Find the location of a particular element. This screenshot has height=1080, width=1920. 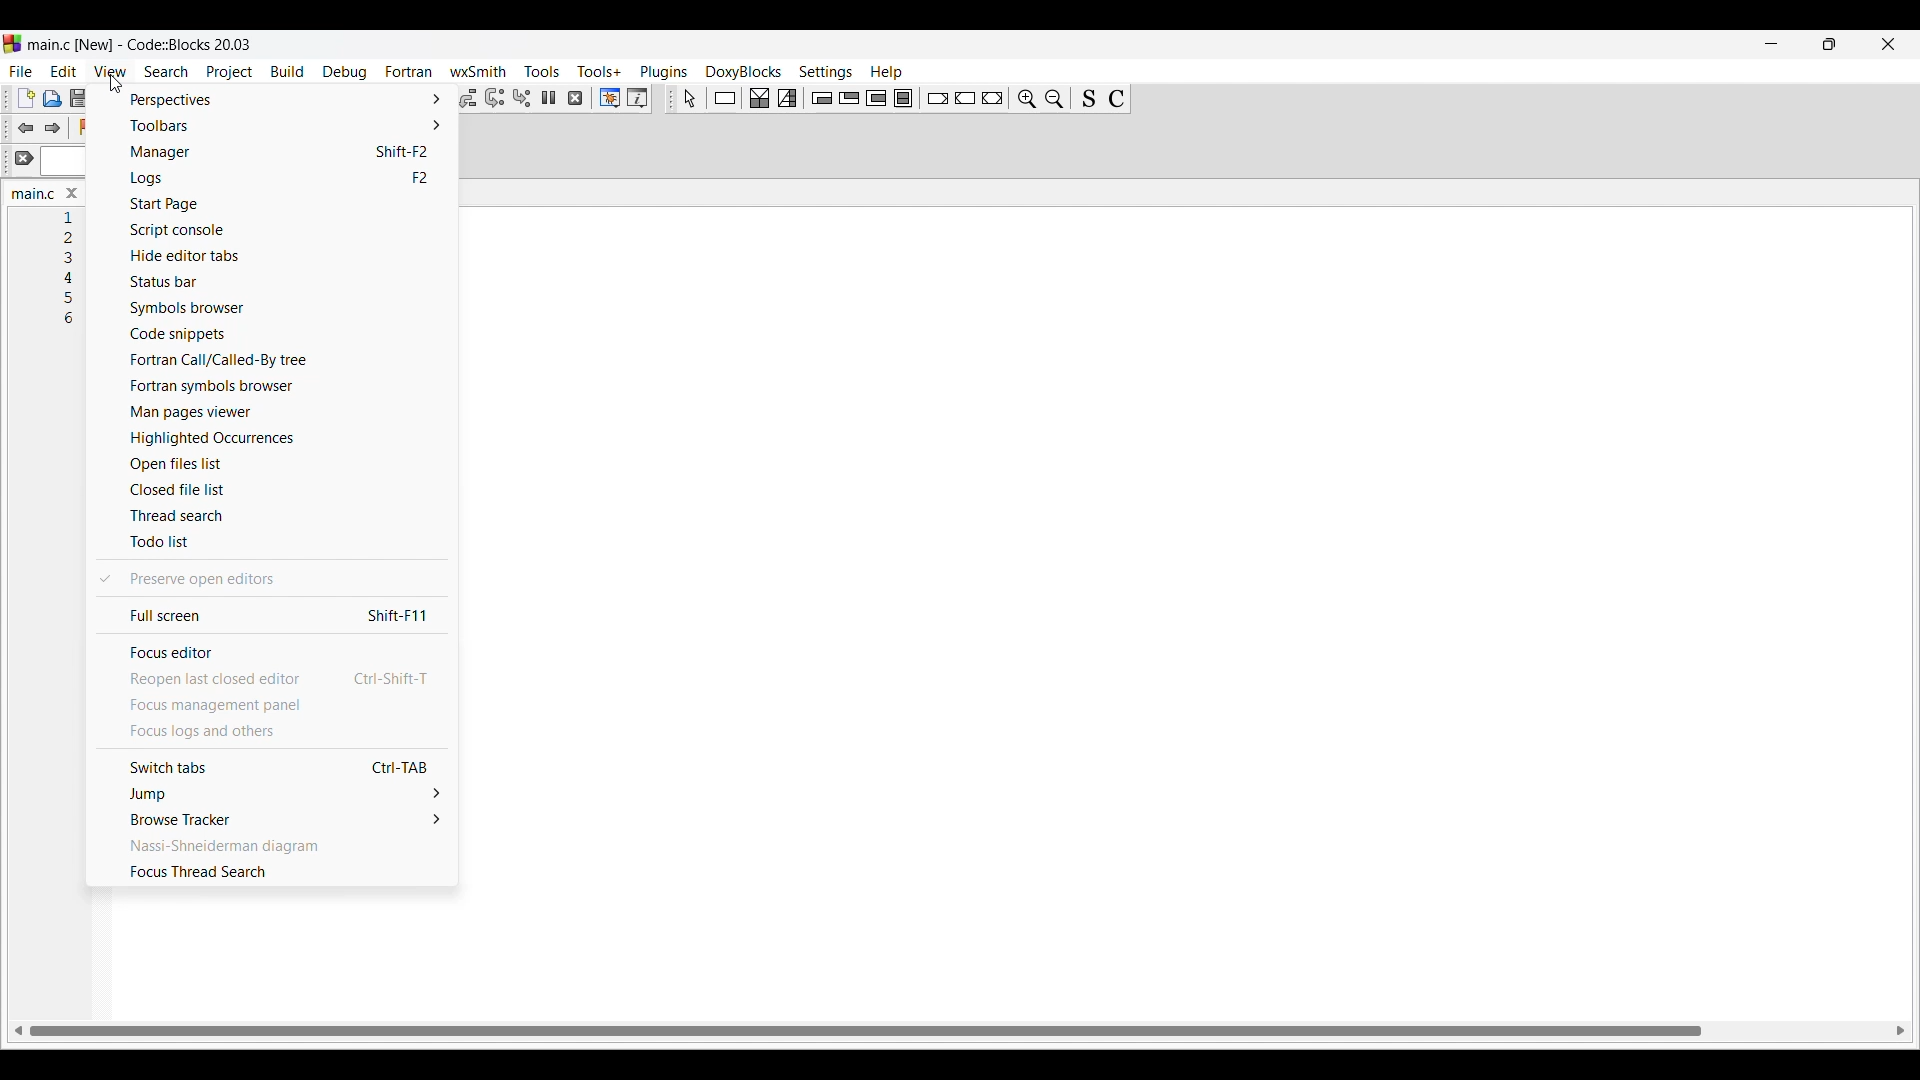

Break instruction is located at coordinates (938, 99).